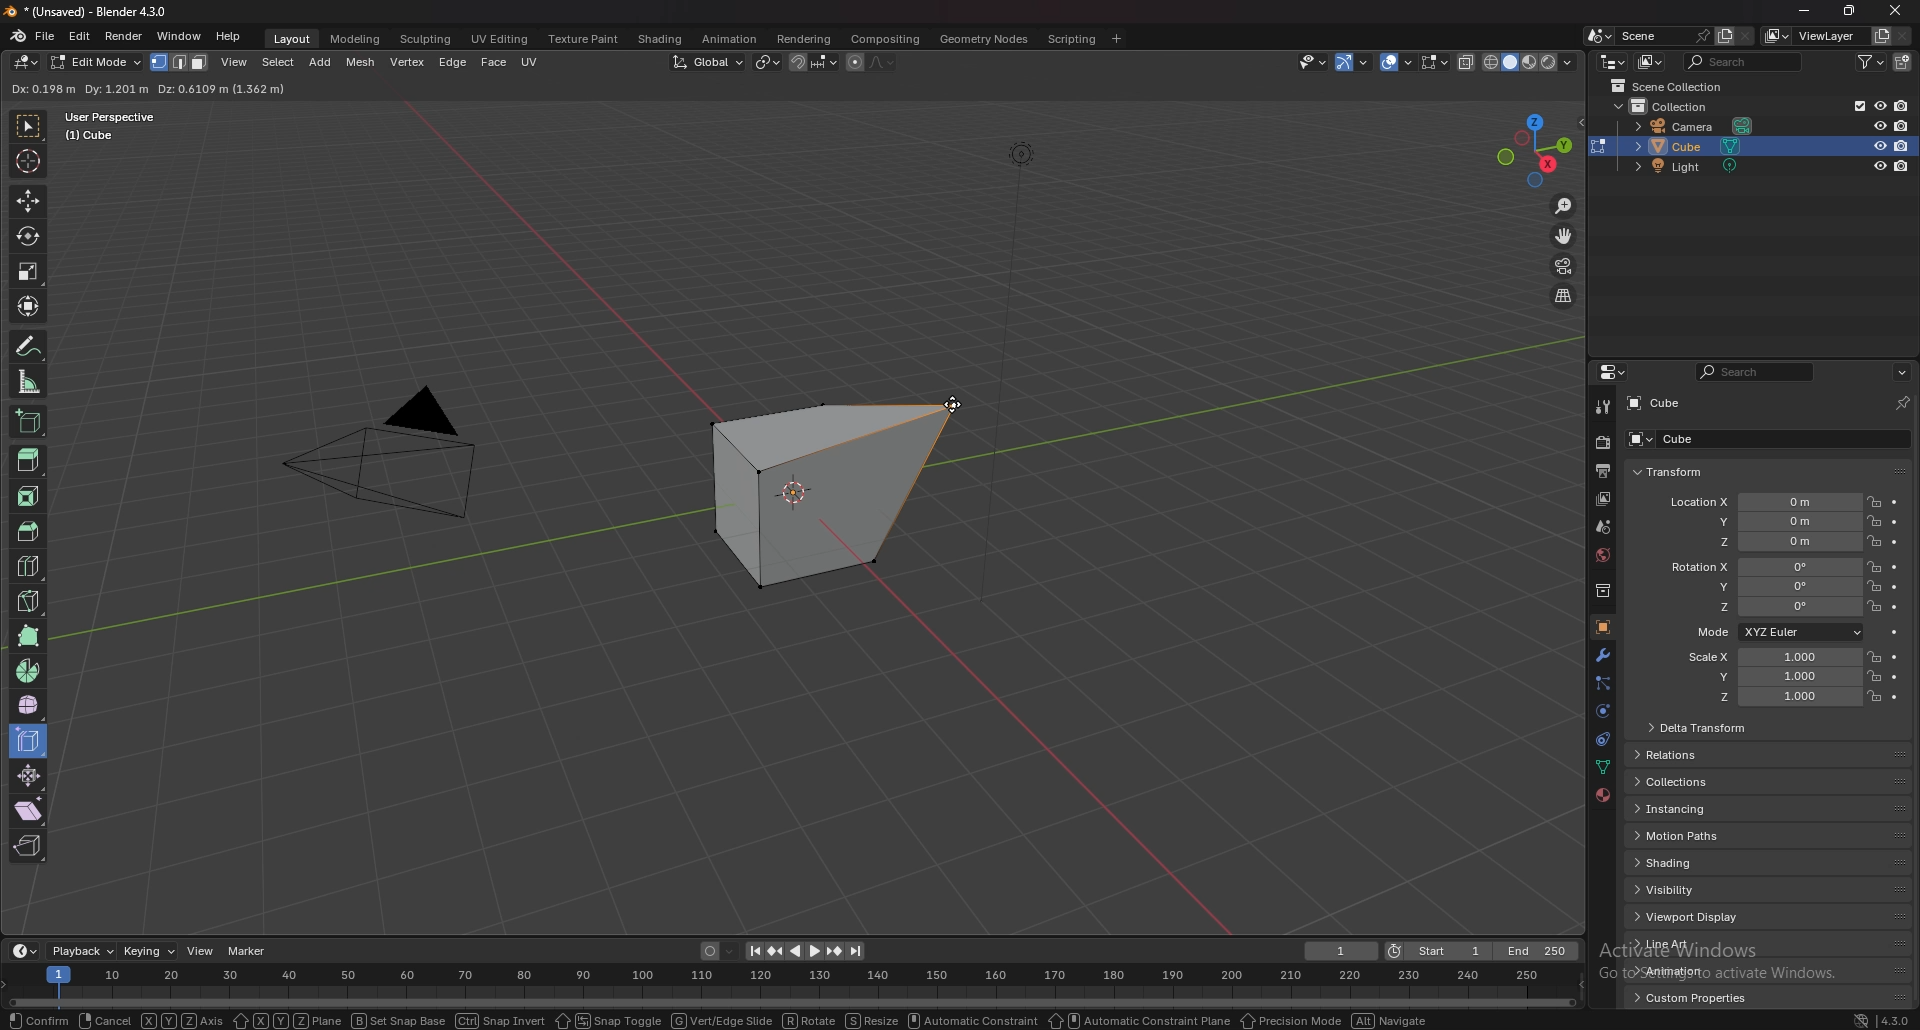 This screenshot has width=1920, height=1030. Describe the element at coordinates (29, 775) in the screenshot. I see `shrink` at that location.